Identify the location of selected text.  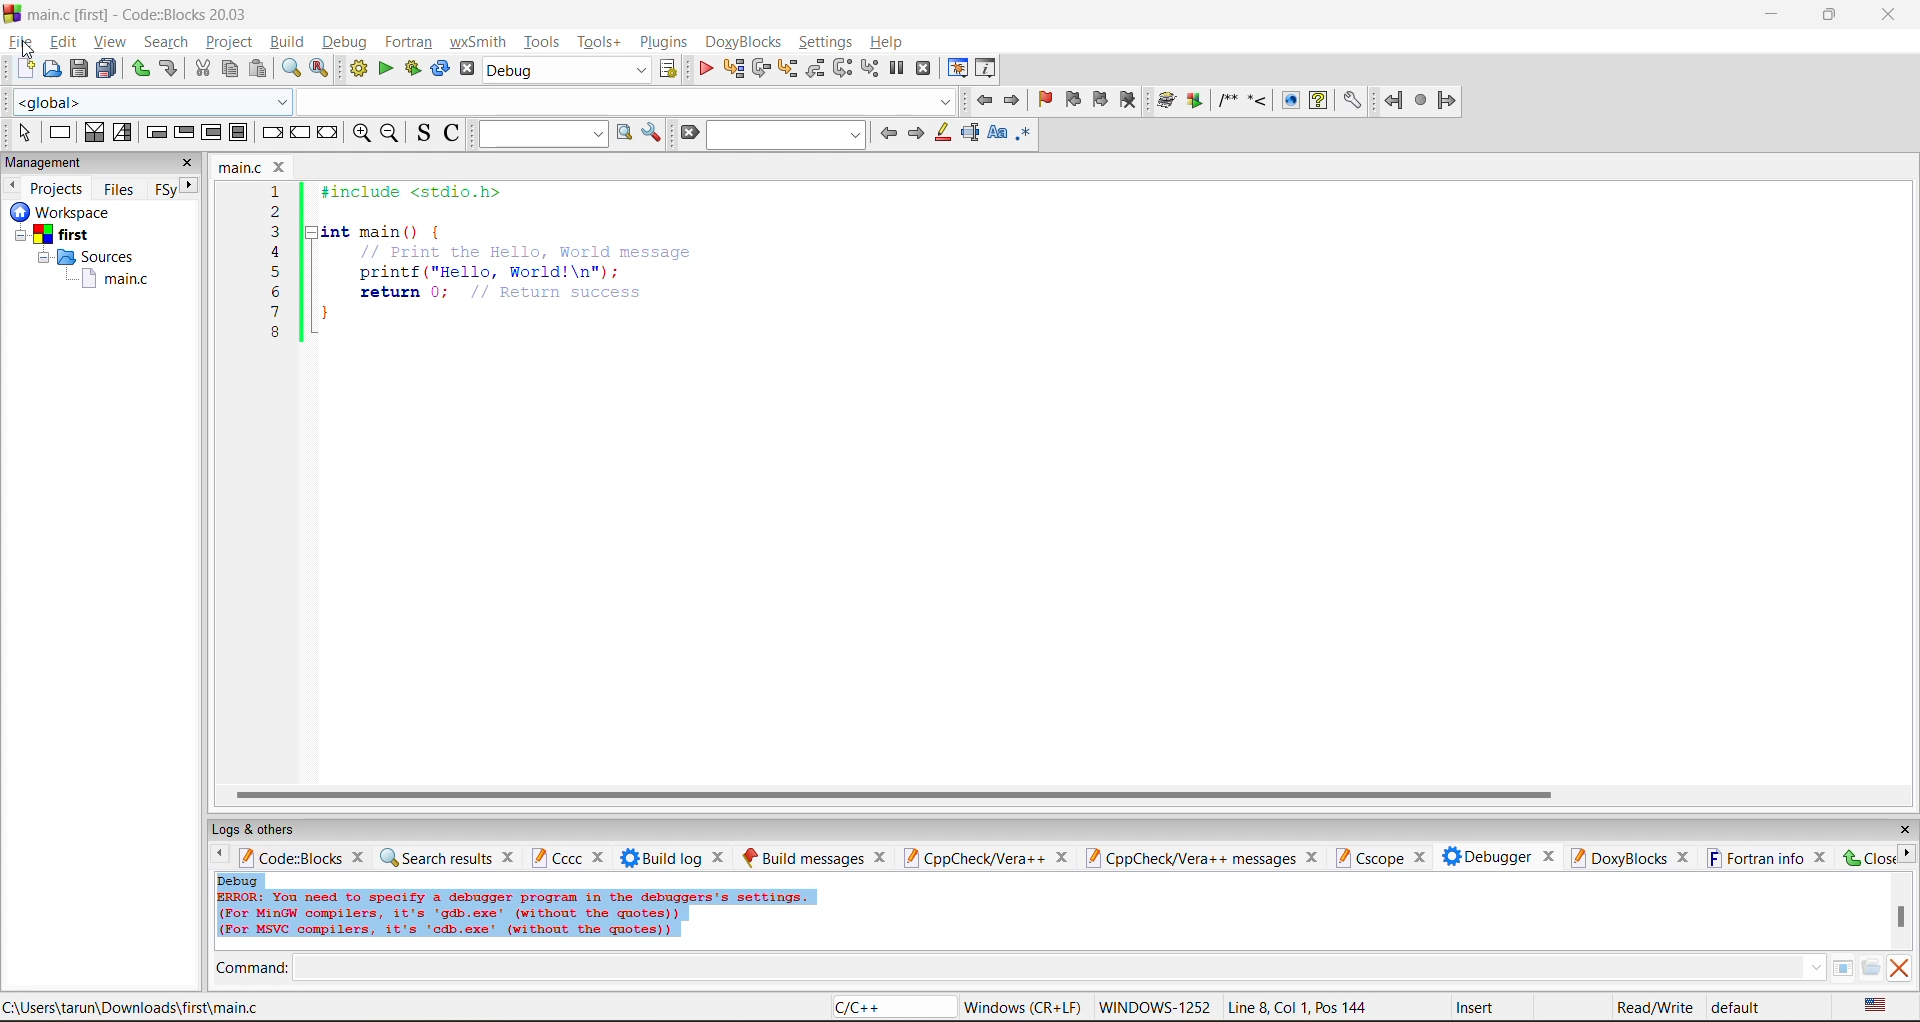
(970, 133).